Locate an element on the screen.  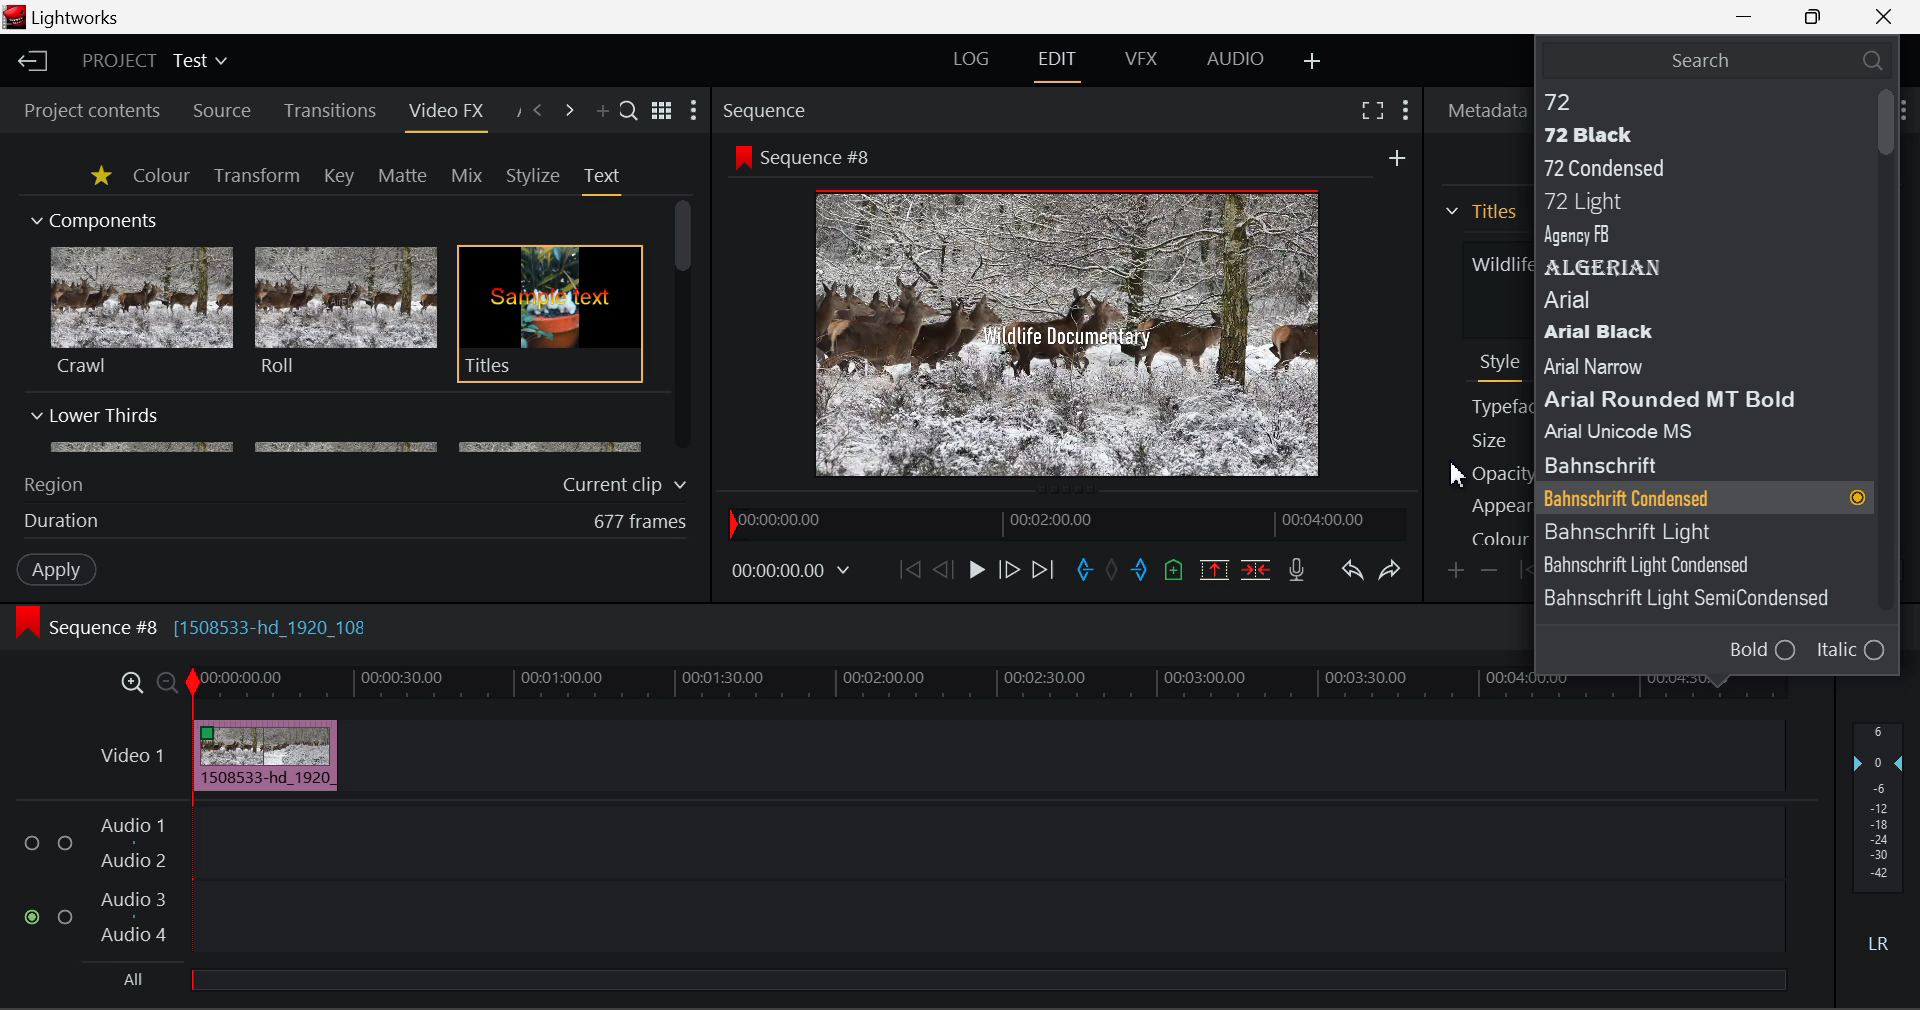
Zoom In Timeline is located at coordinates (132, 688).